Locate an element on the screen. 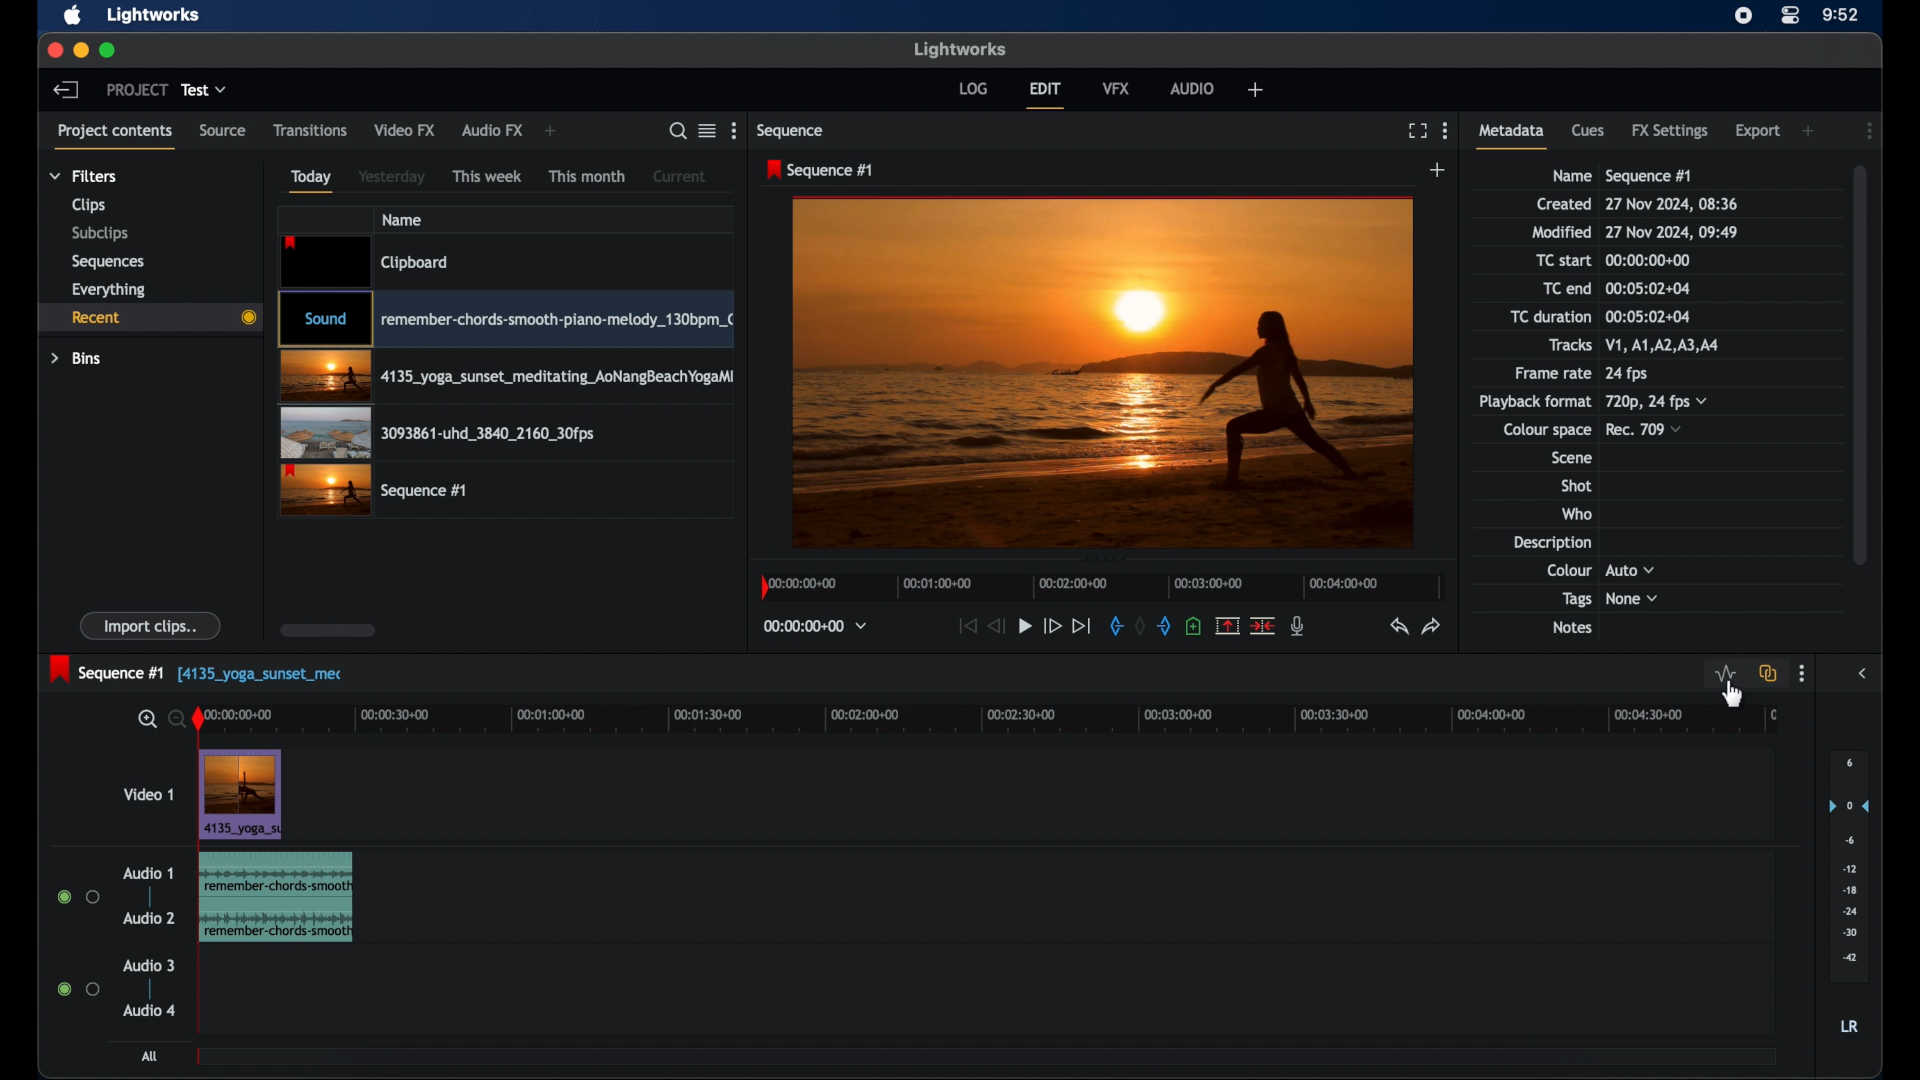 This screenshot has width=1920, height=1080. metadata is located at coordinates (1512, 135).